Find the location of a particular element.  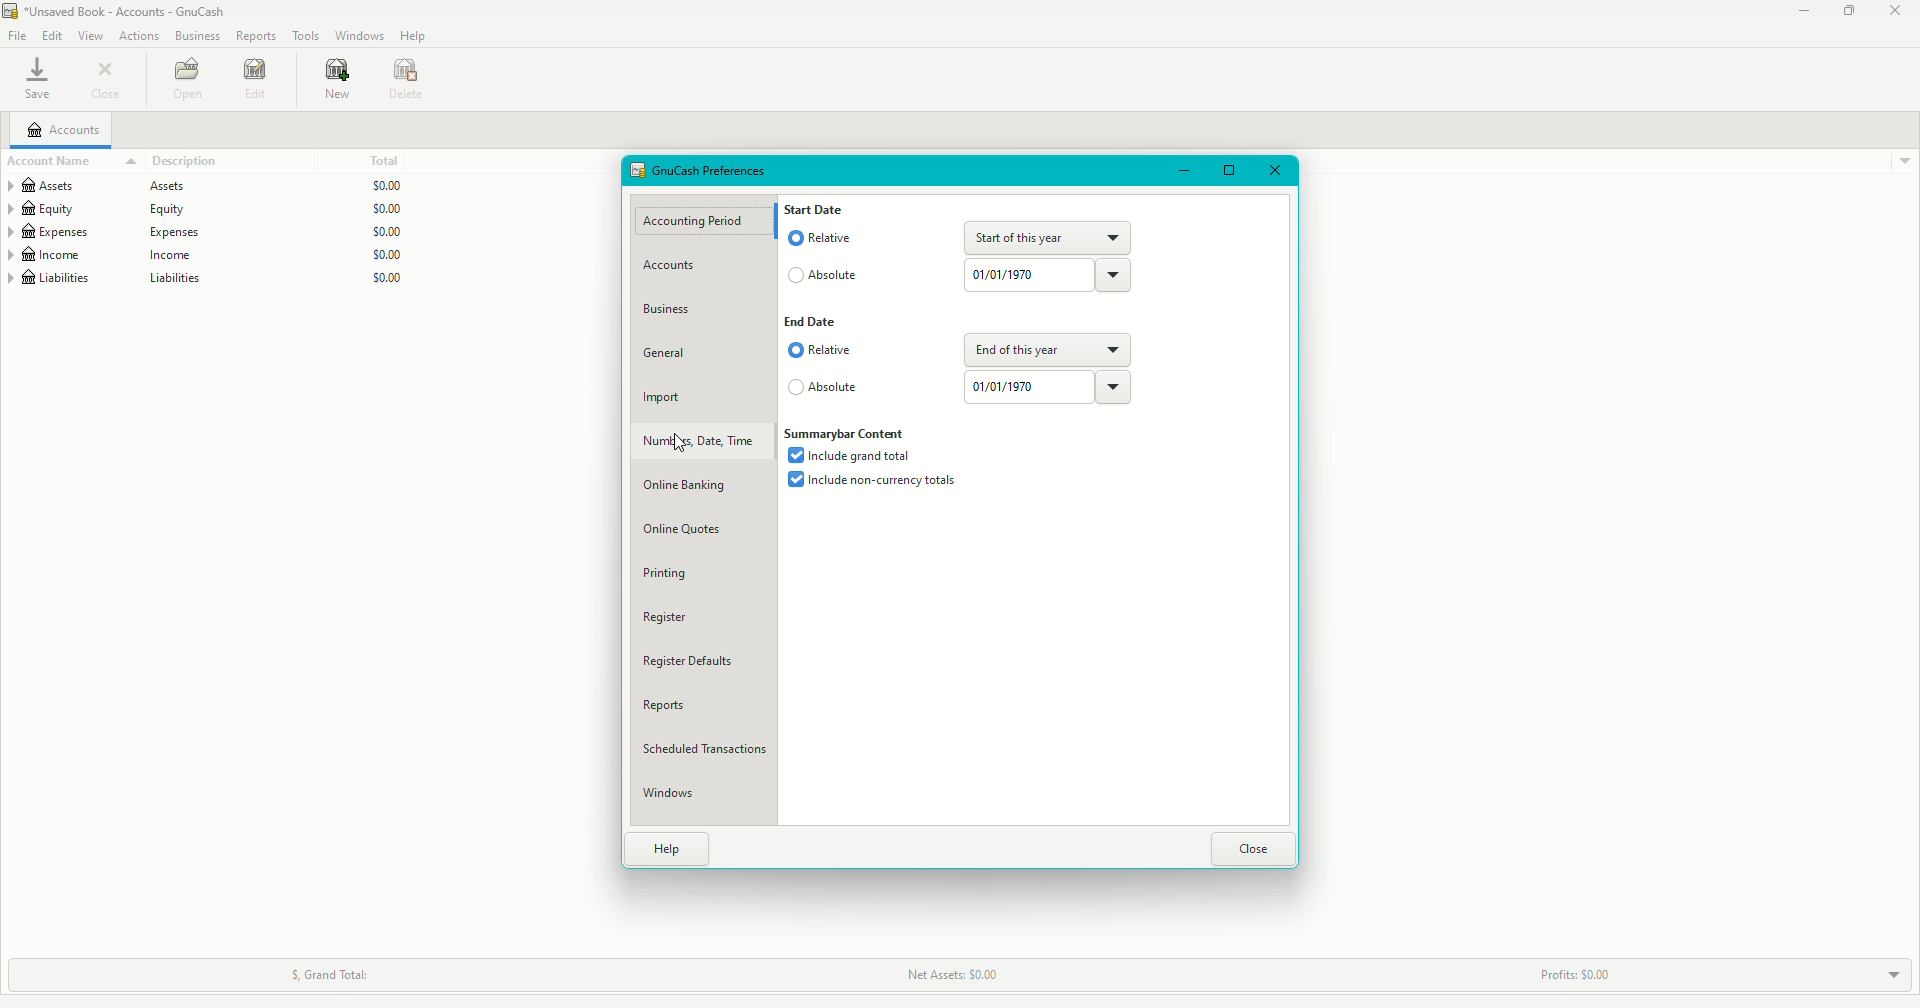

Help is located at coordinates (672, 849).